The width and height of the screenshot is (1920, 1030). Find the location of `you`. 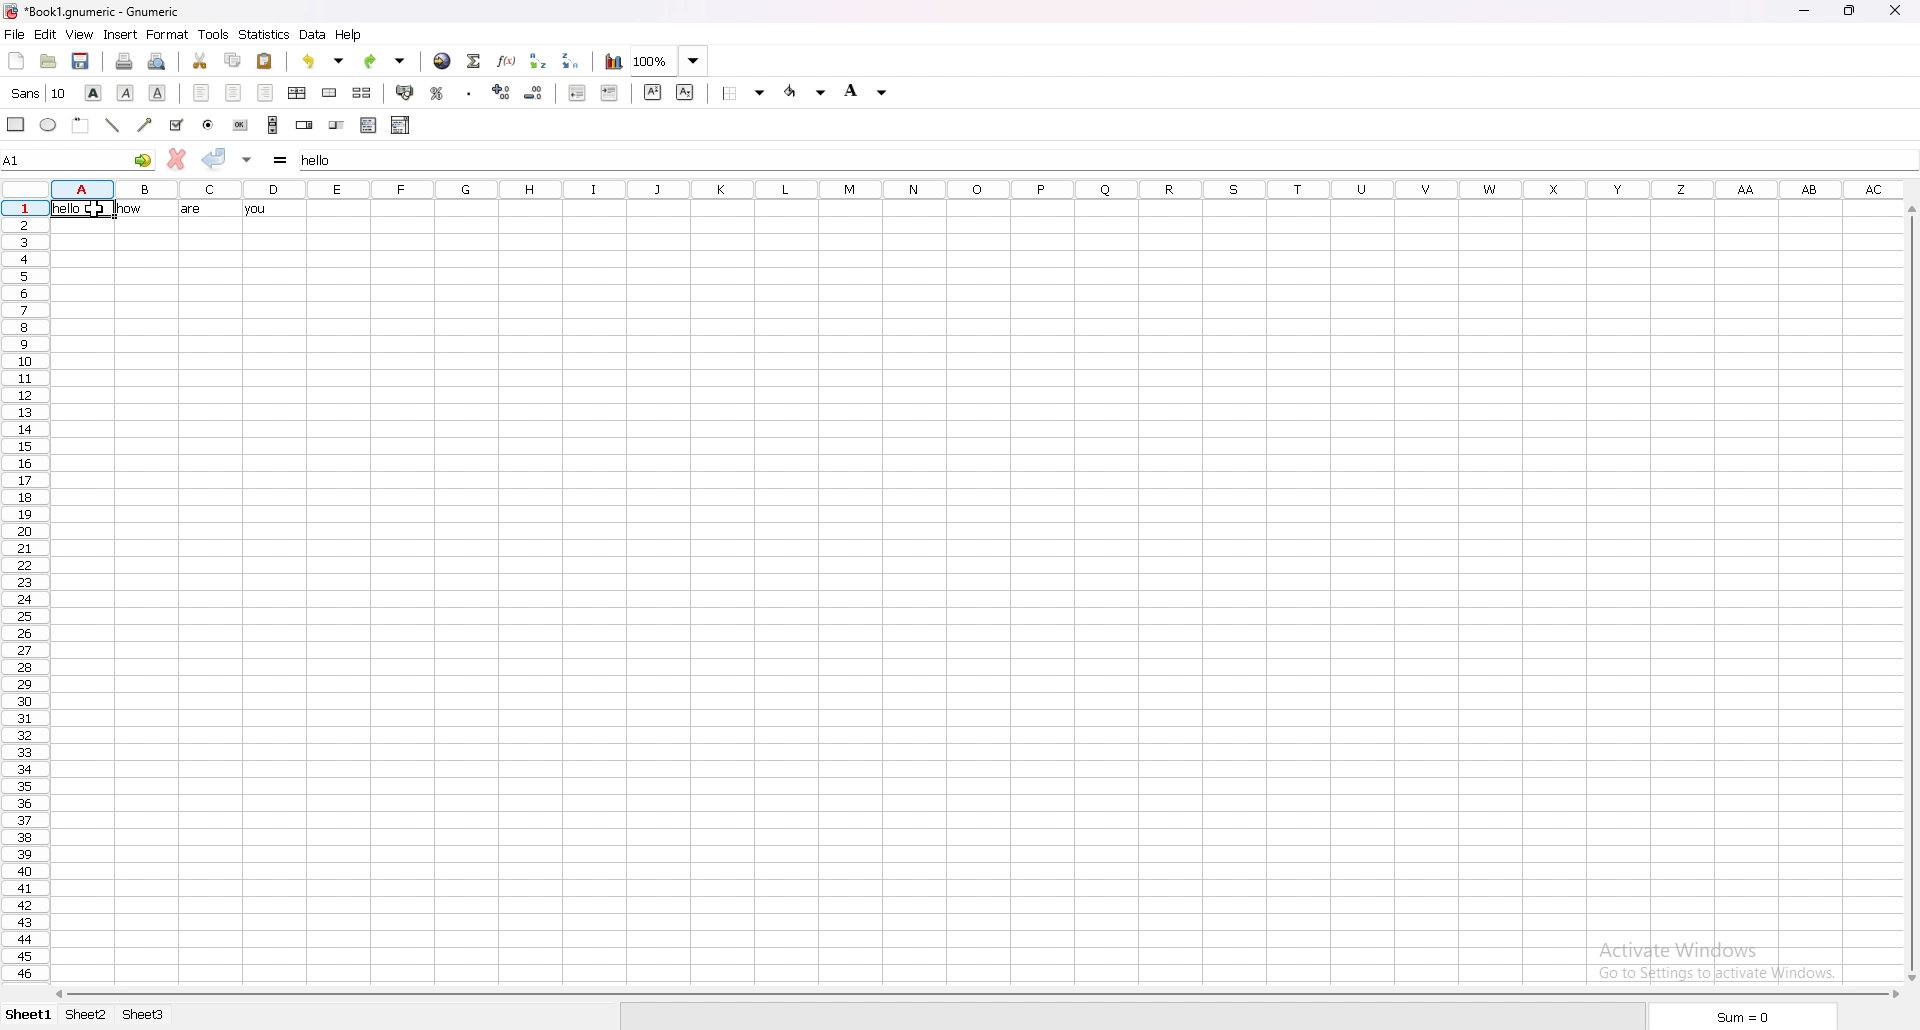

you is located at coordinates (258, 209).